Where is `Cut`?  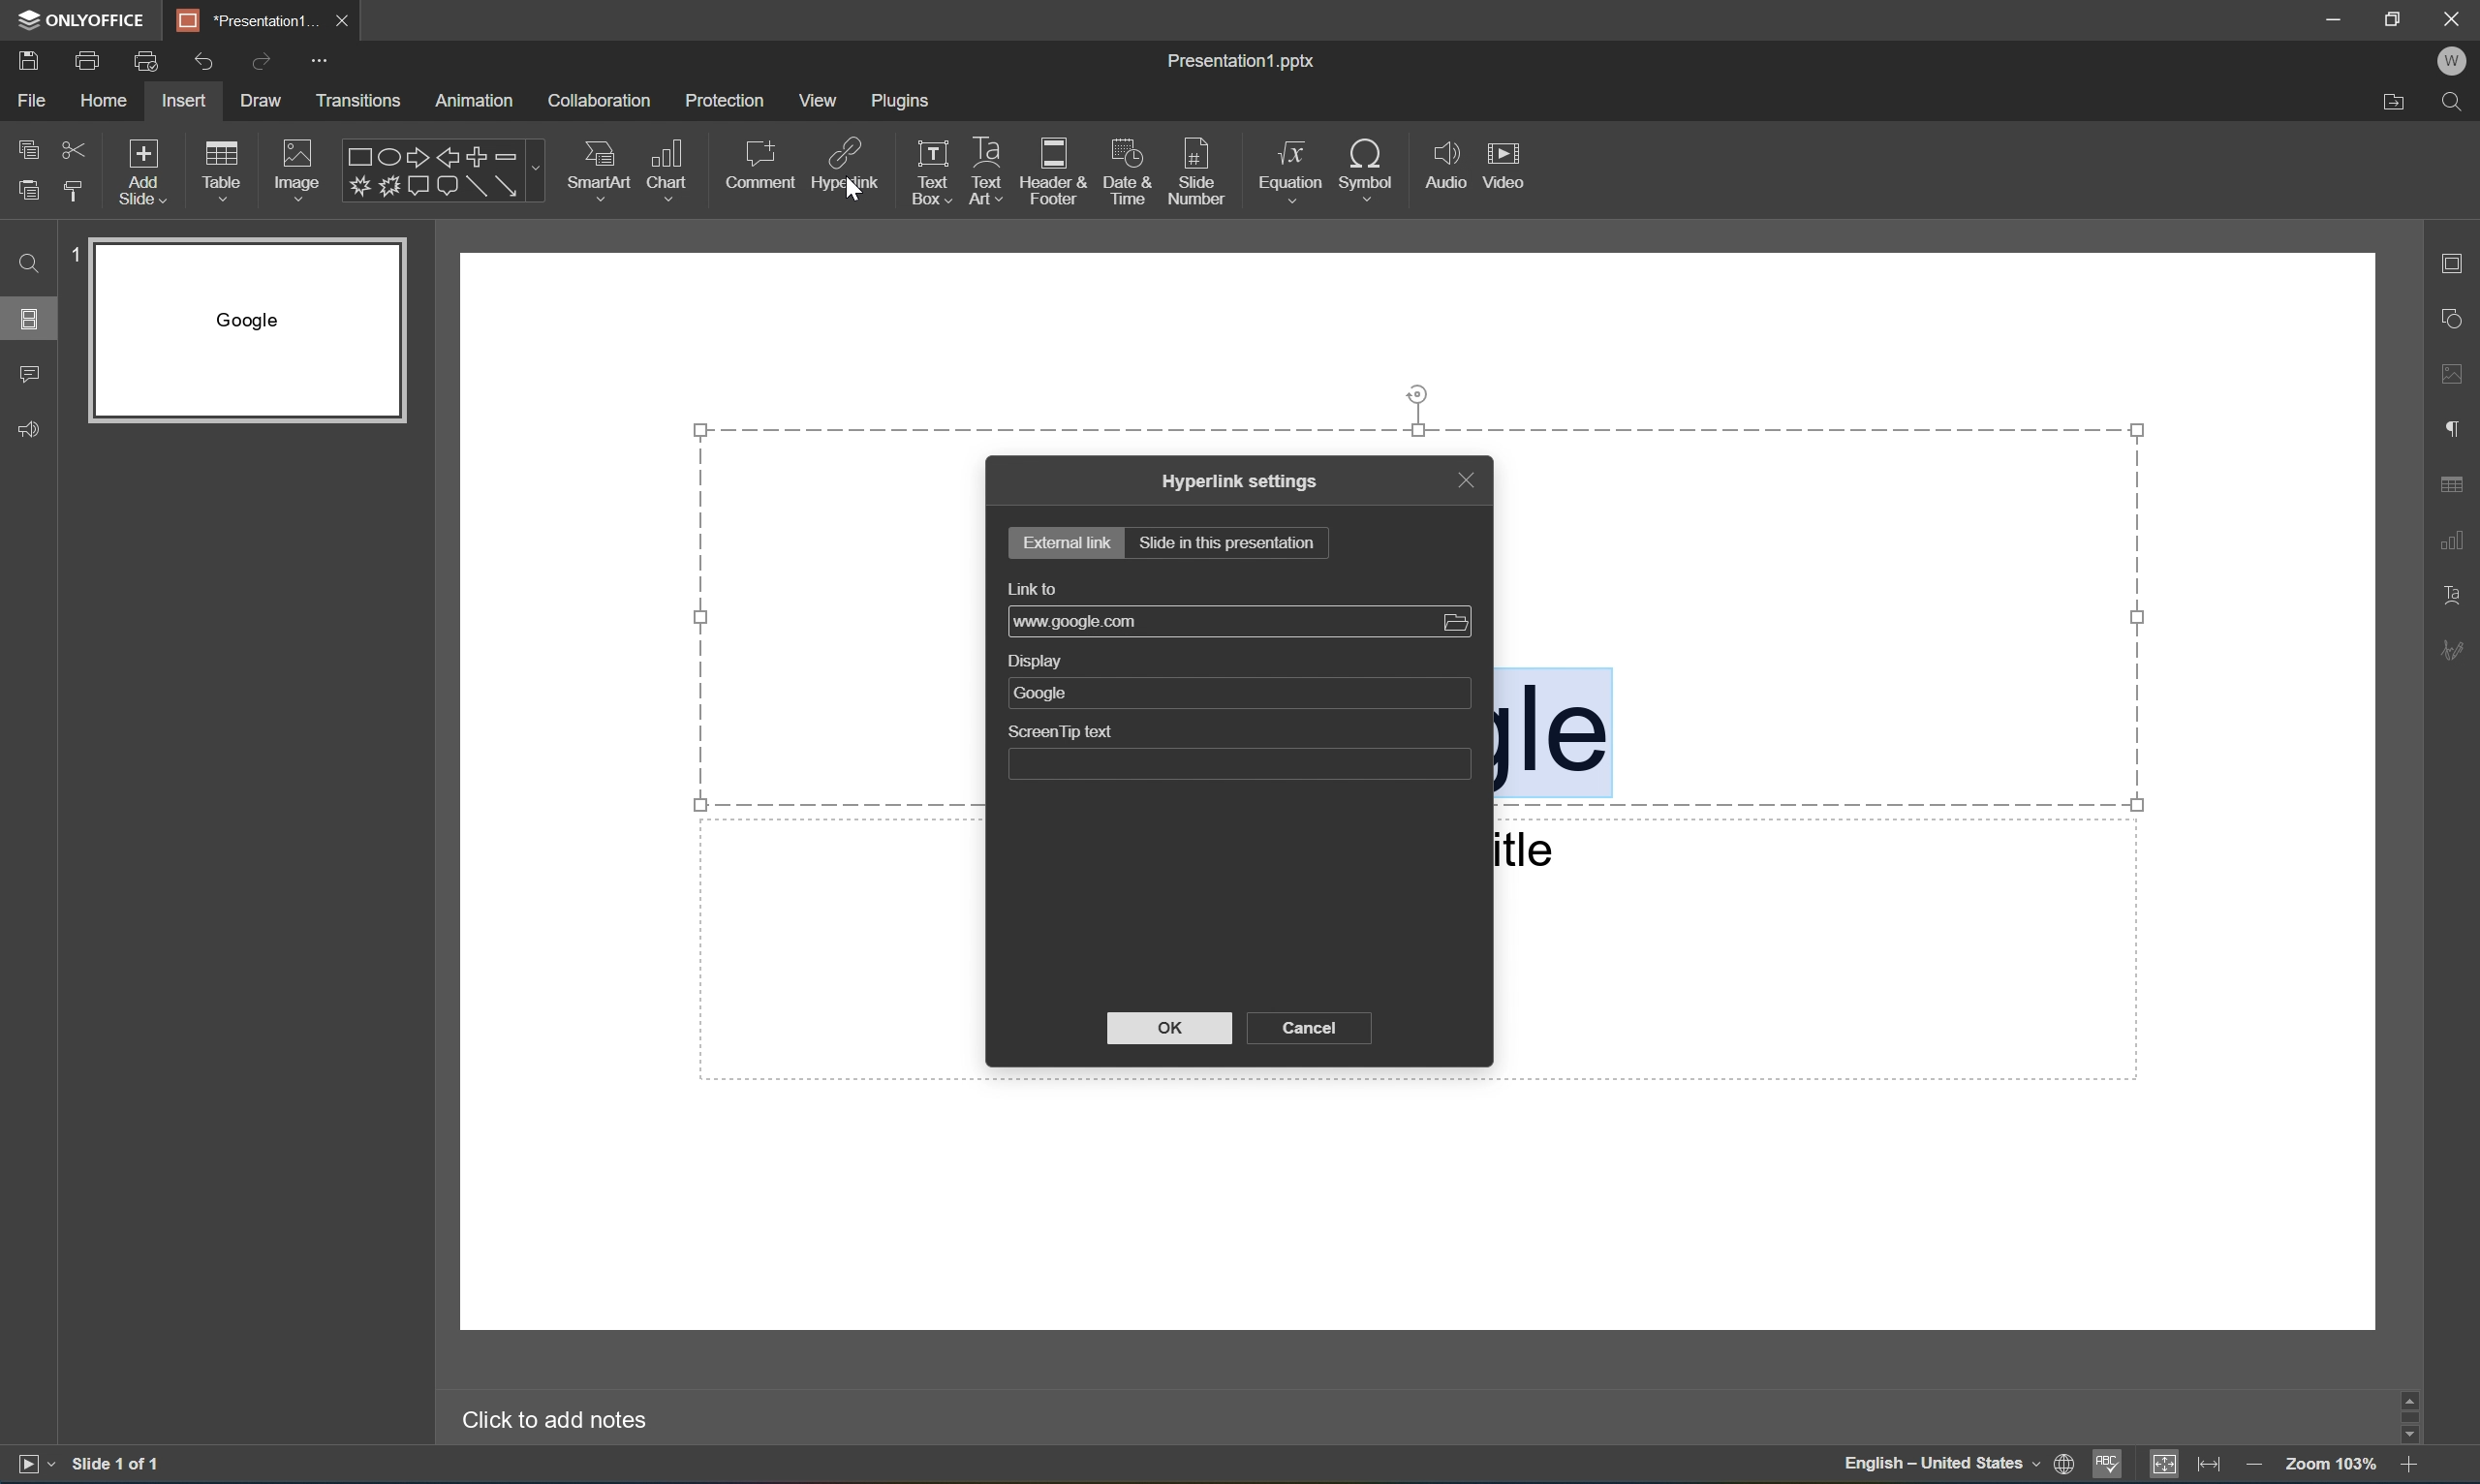 Cut is located at coordinates (79, 148).